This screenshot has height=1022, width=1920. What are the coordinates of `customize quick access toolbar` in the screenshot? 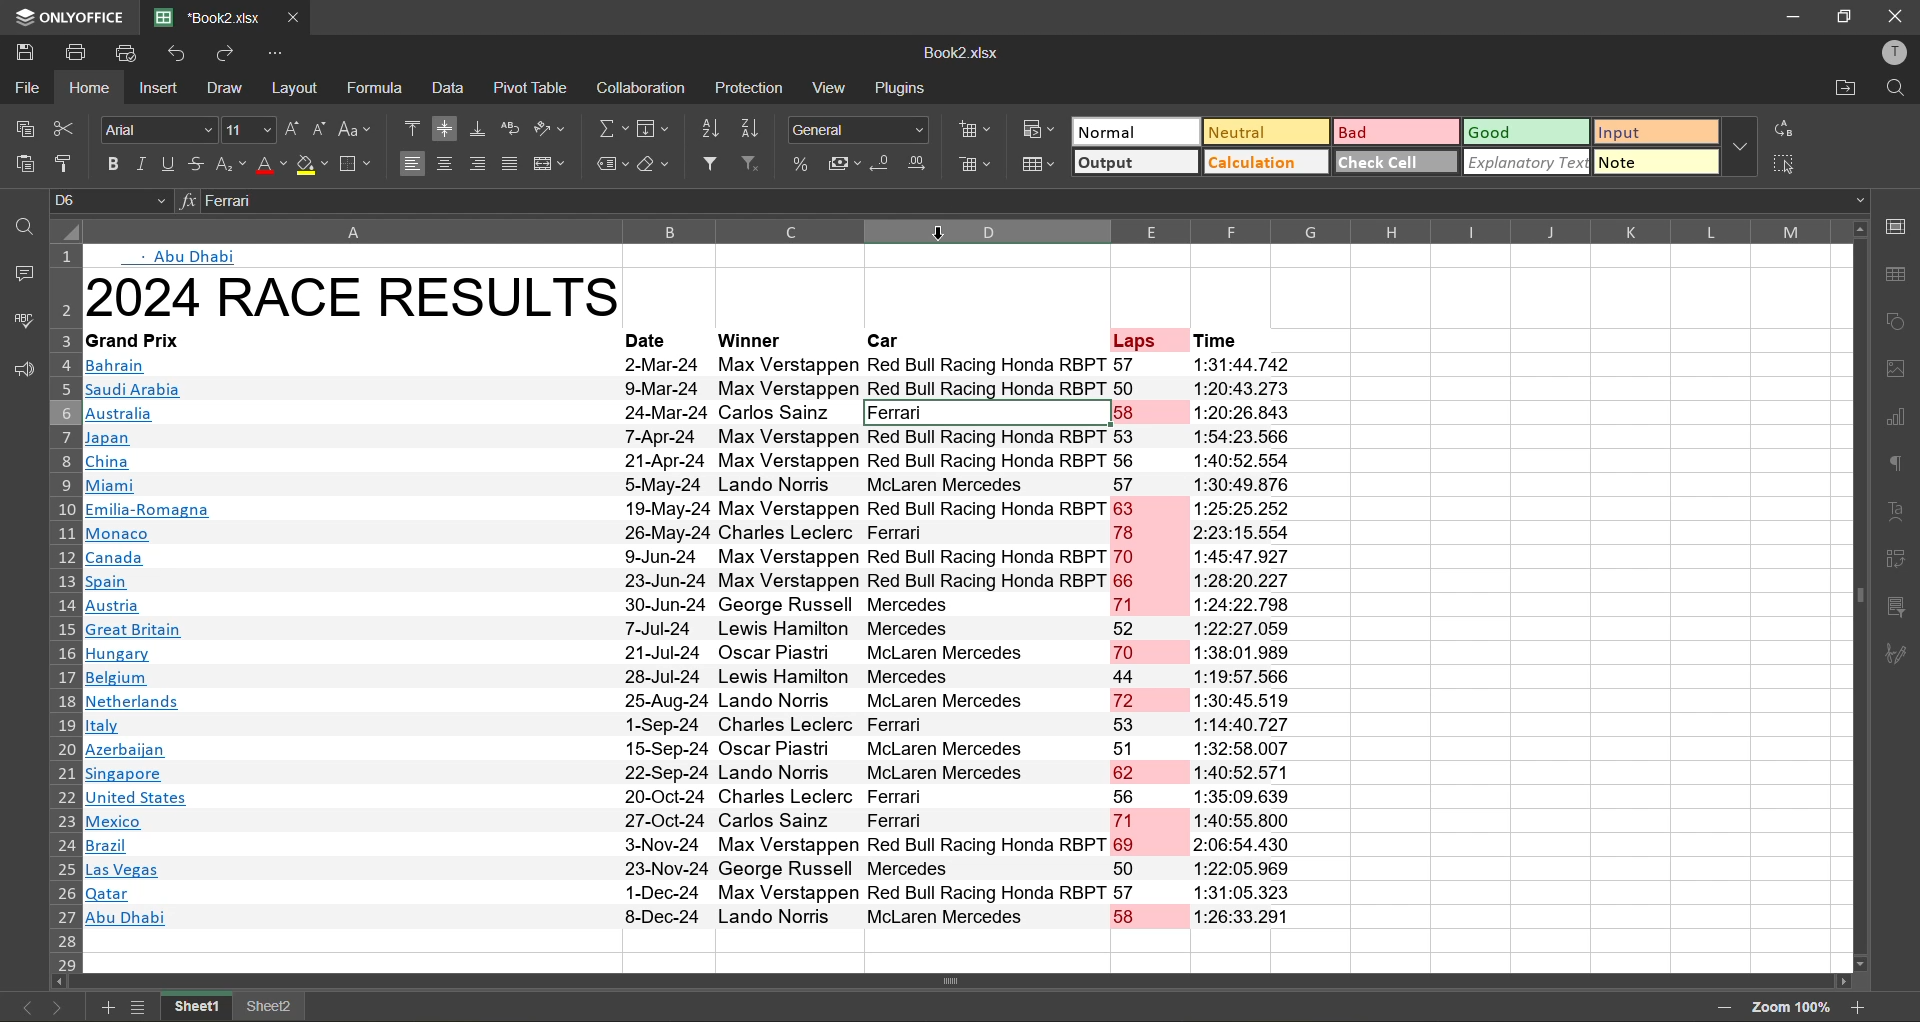 It's located at (282, 53).